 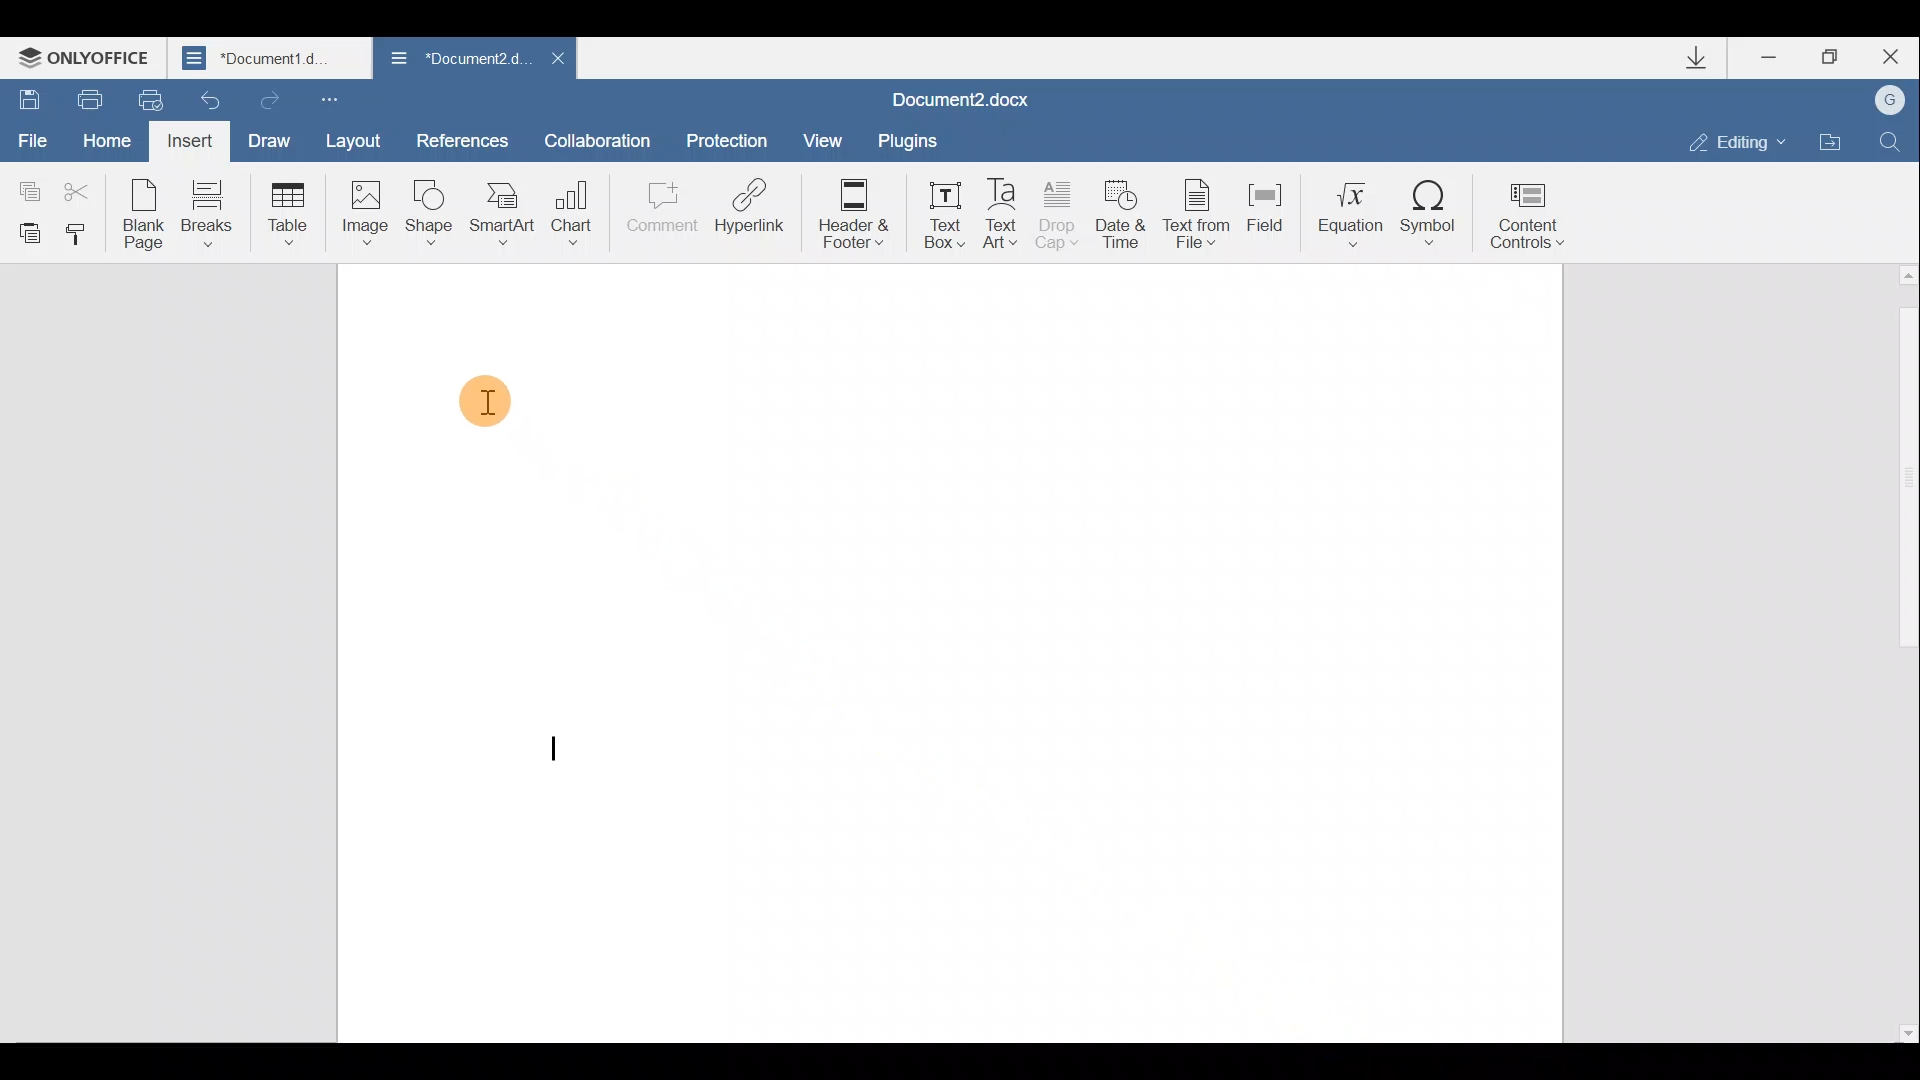 What do you see at coordinates (860, 214) in the screenshot?
I see `Header & footer` at bounding box center [860, 214].